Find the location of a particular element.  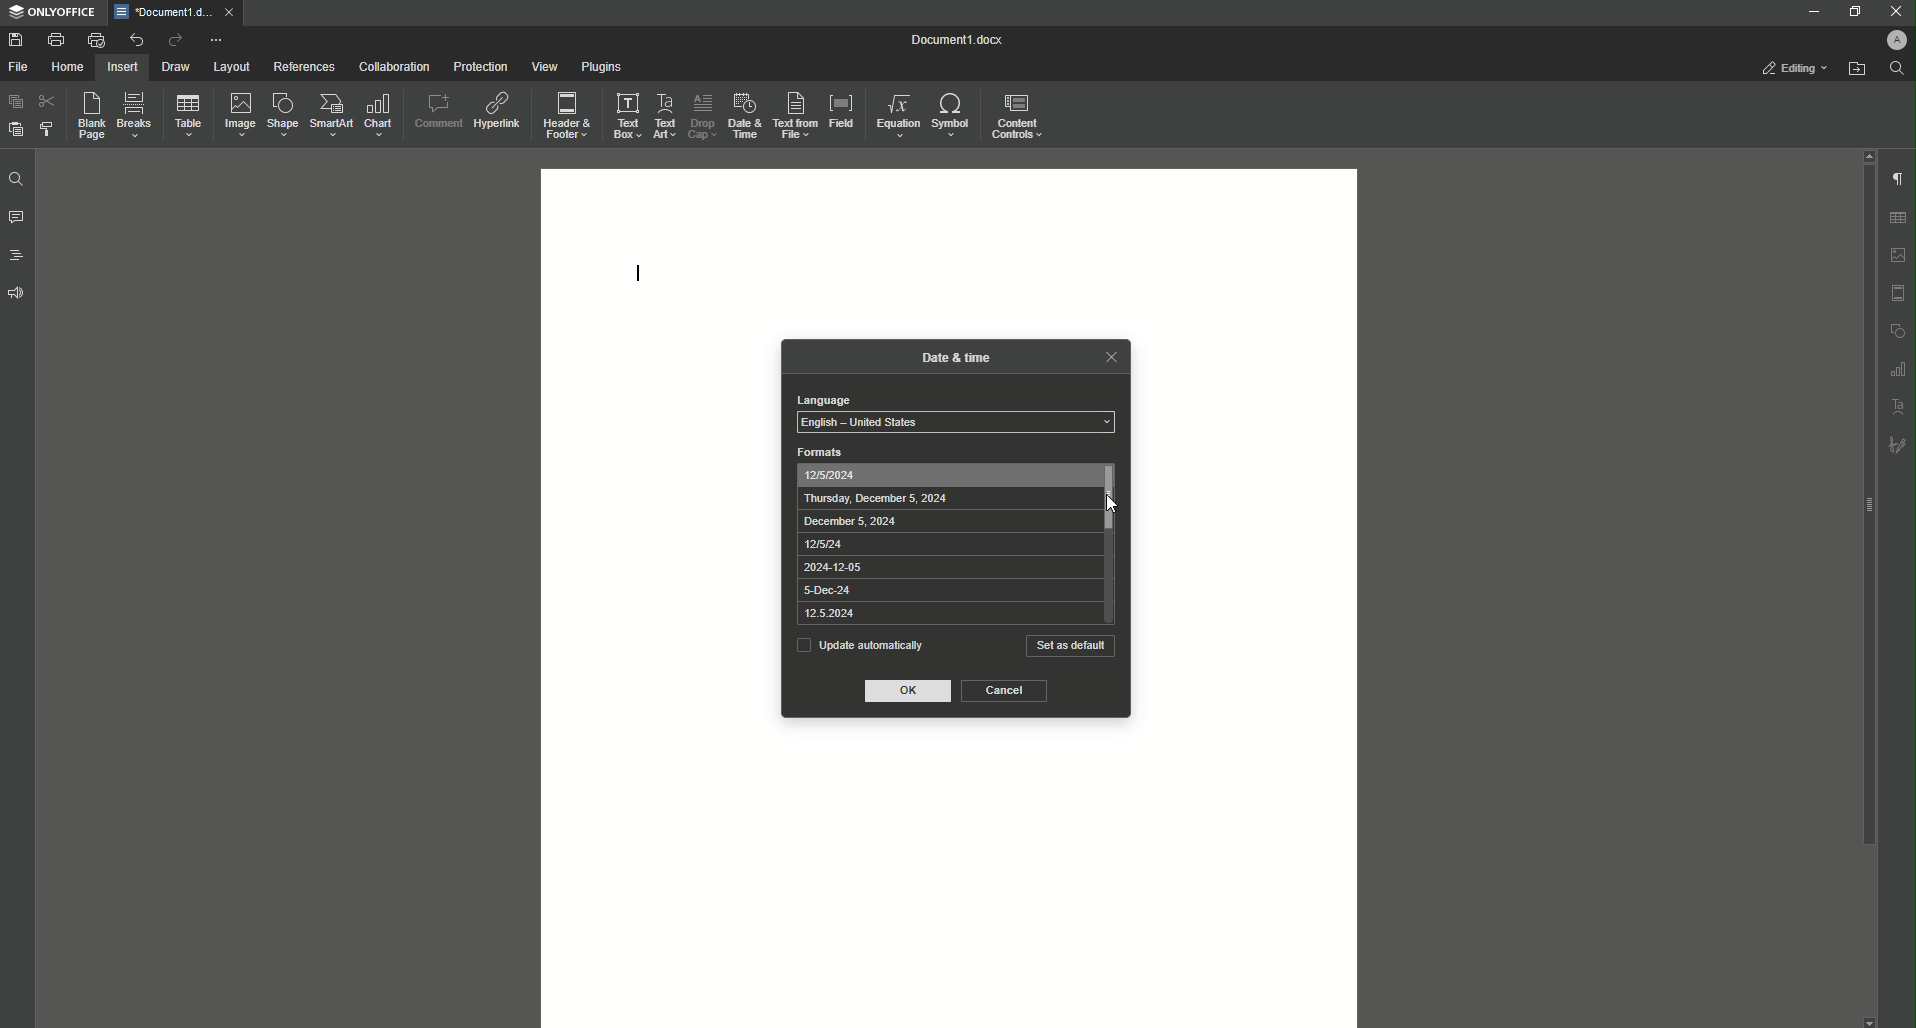

formats is located at coordinates (821, 452).